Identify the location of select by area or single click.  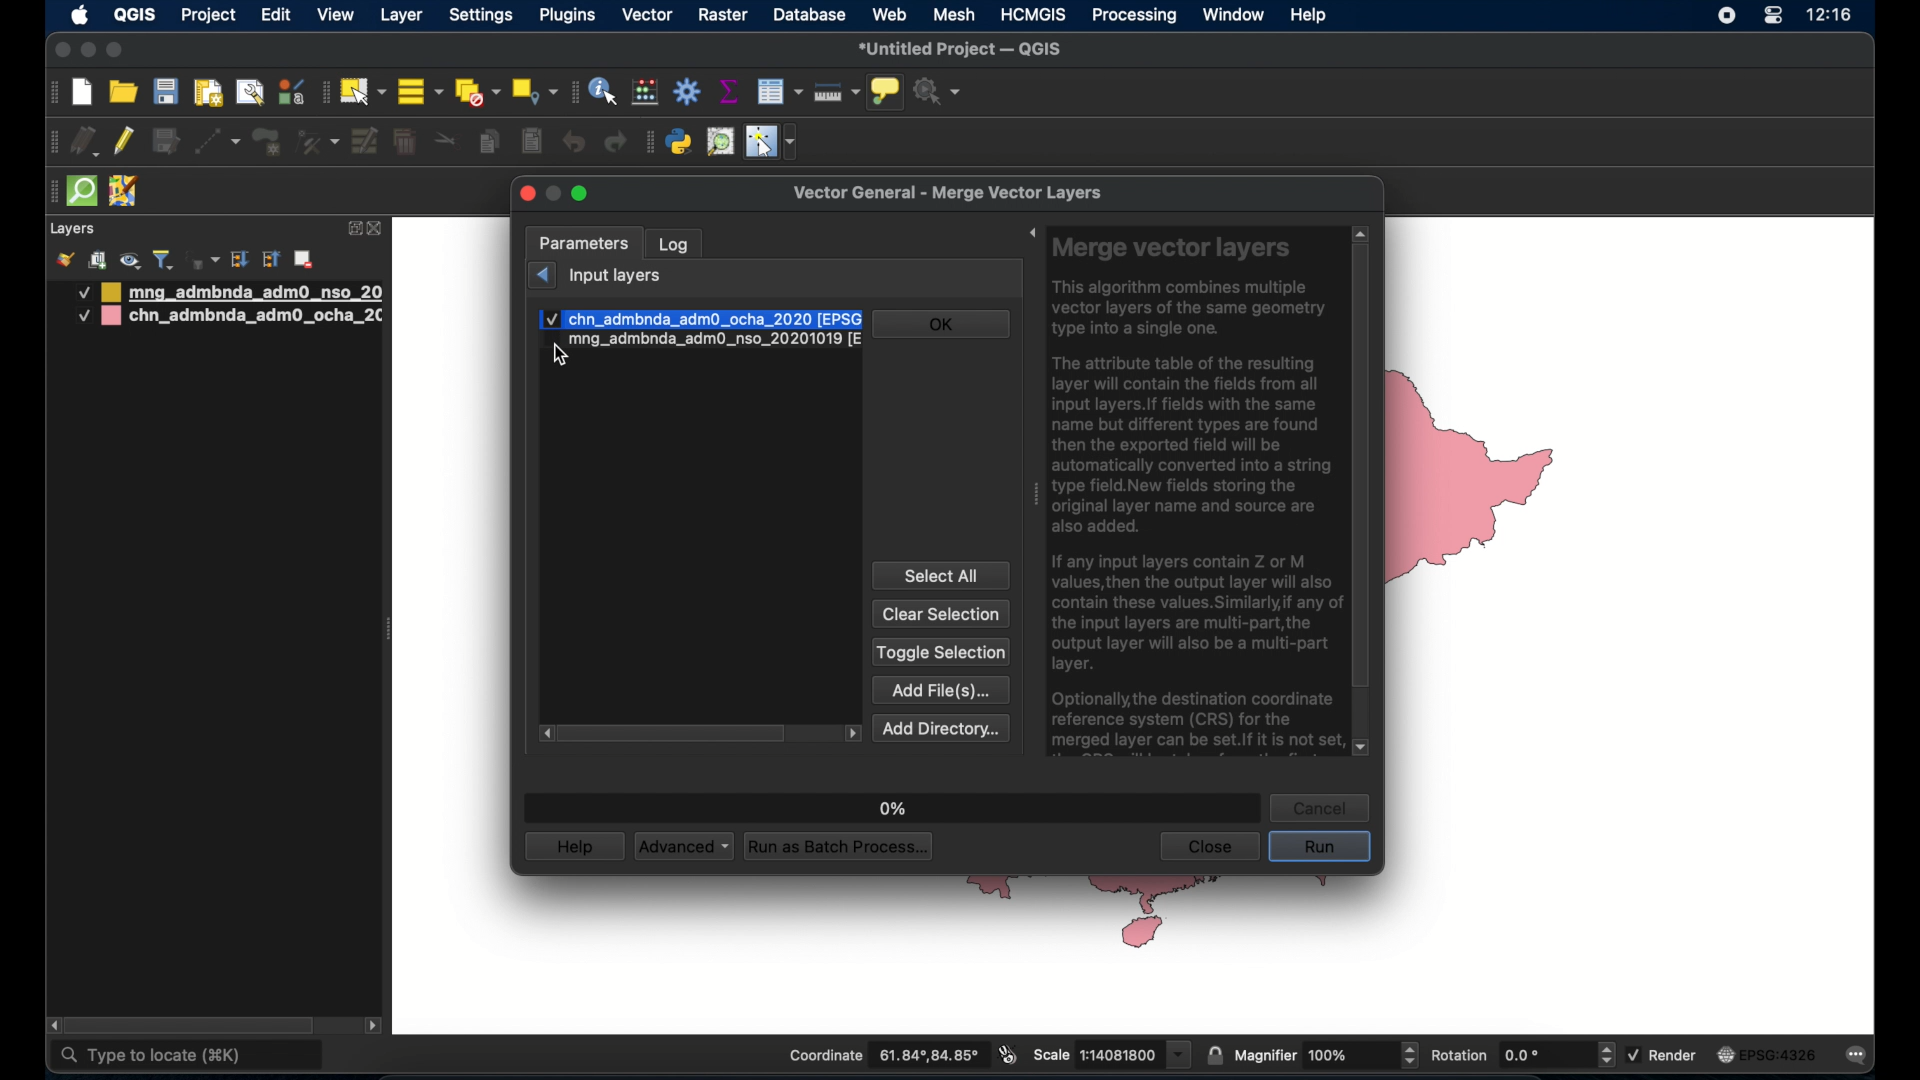
(365, 89).